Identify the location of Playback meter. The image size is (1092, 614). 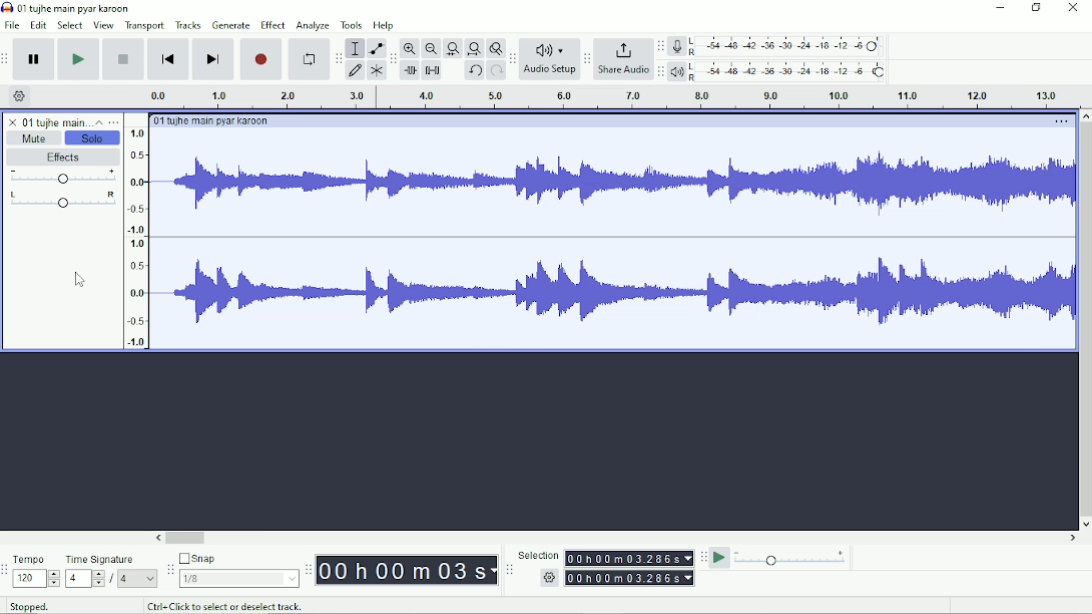
(777, 71).